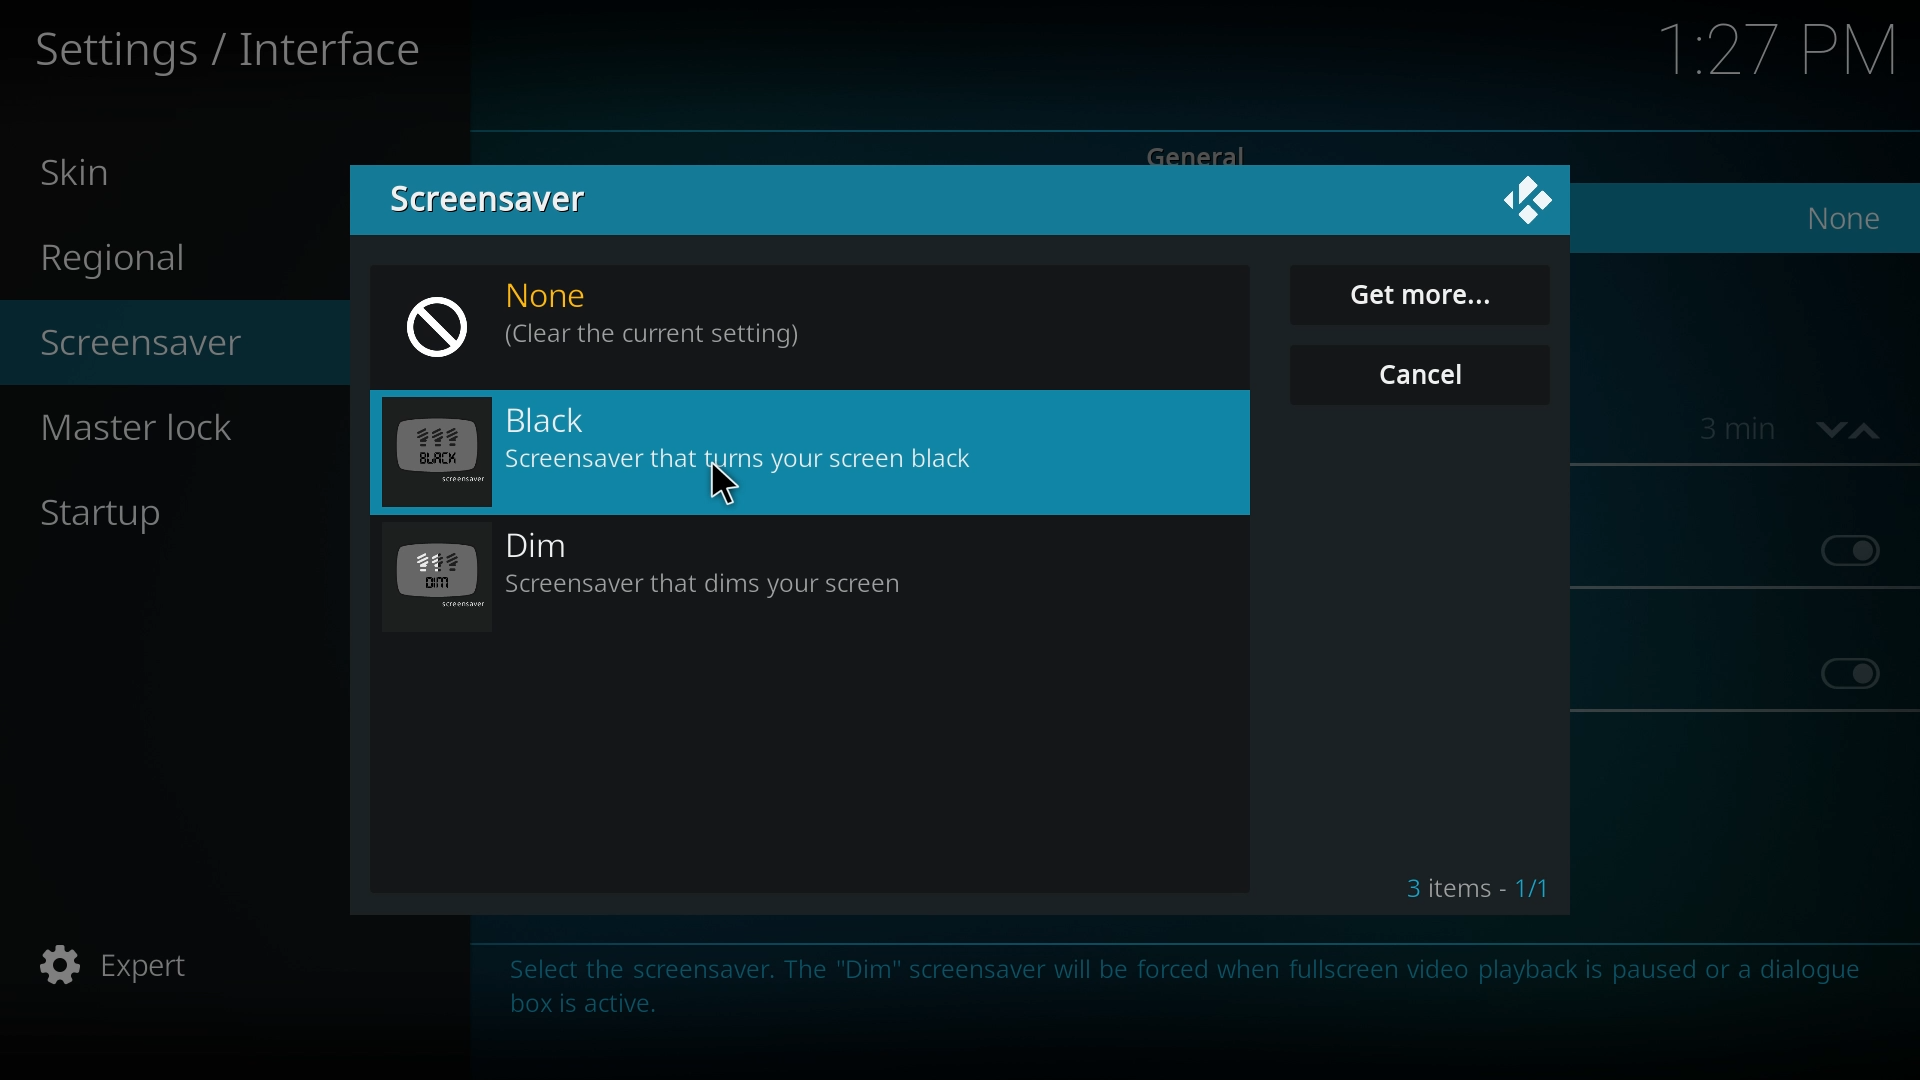  I want to click on master lock, so click(175, 427).